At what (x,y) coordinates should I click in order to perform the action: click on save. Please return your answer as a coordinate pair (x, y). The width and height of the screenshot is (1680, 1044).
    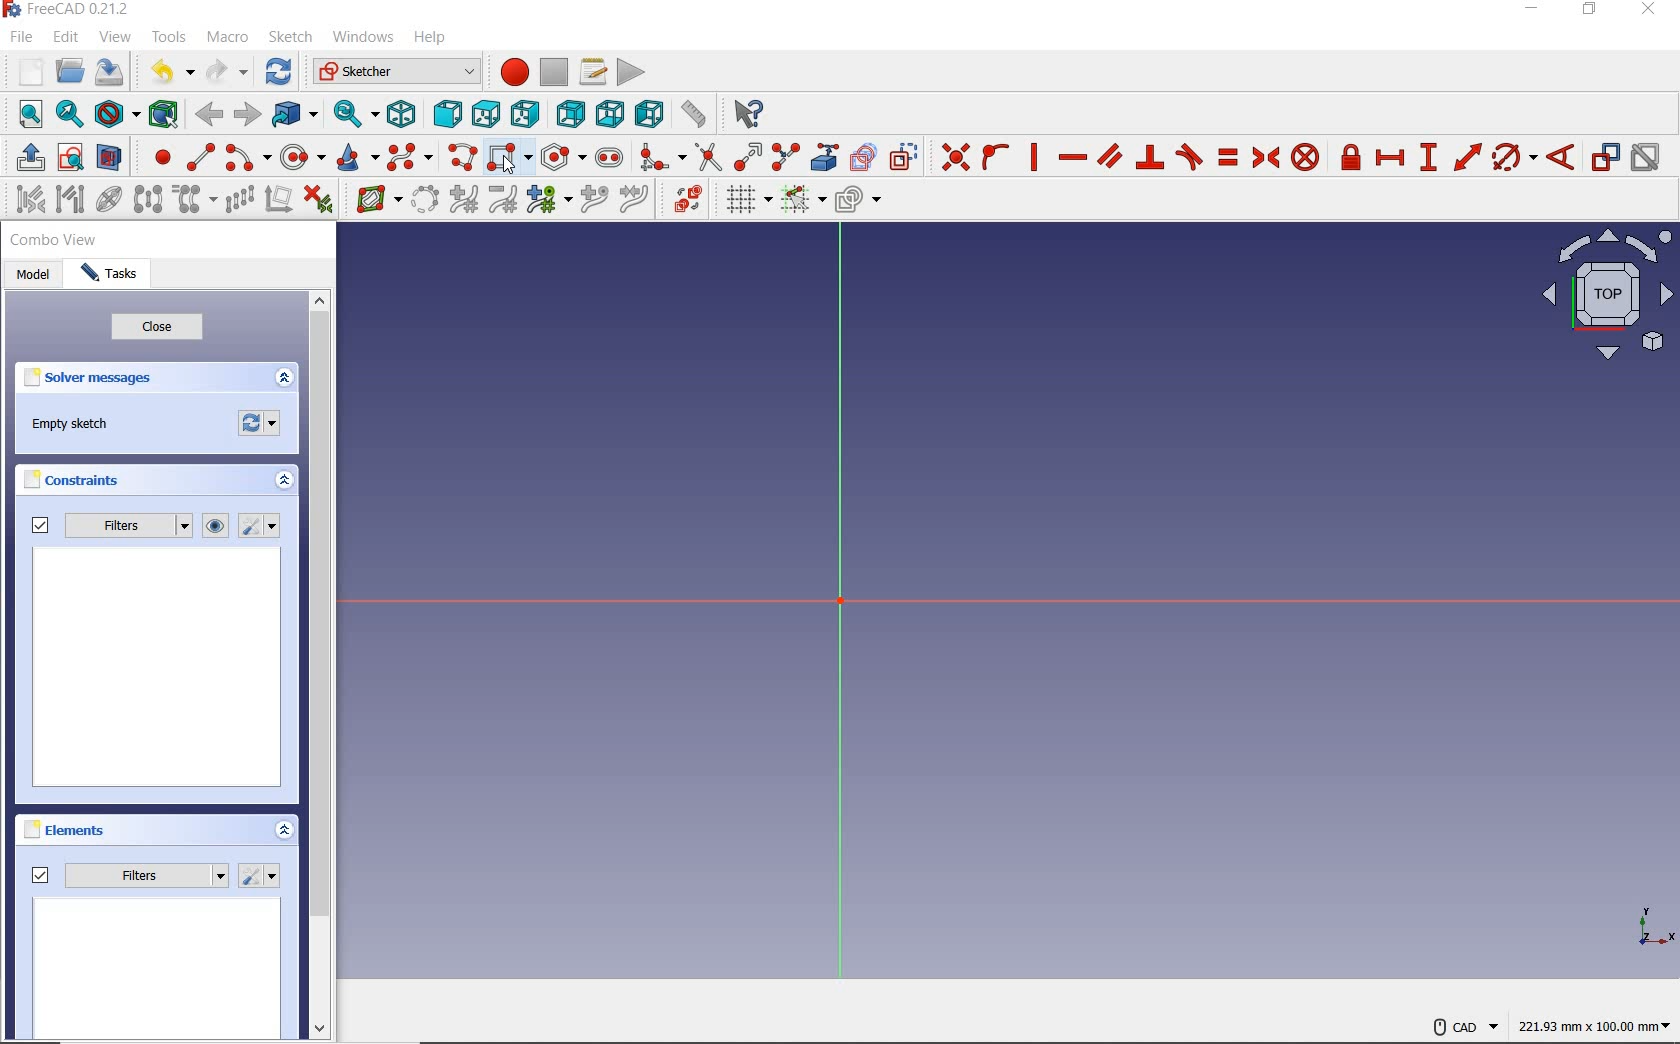
    Looking at the image, I should click on (110, 71).